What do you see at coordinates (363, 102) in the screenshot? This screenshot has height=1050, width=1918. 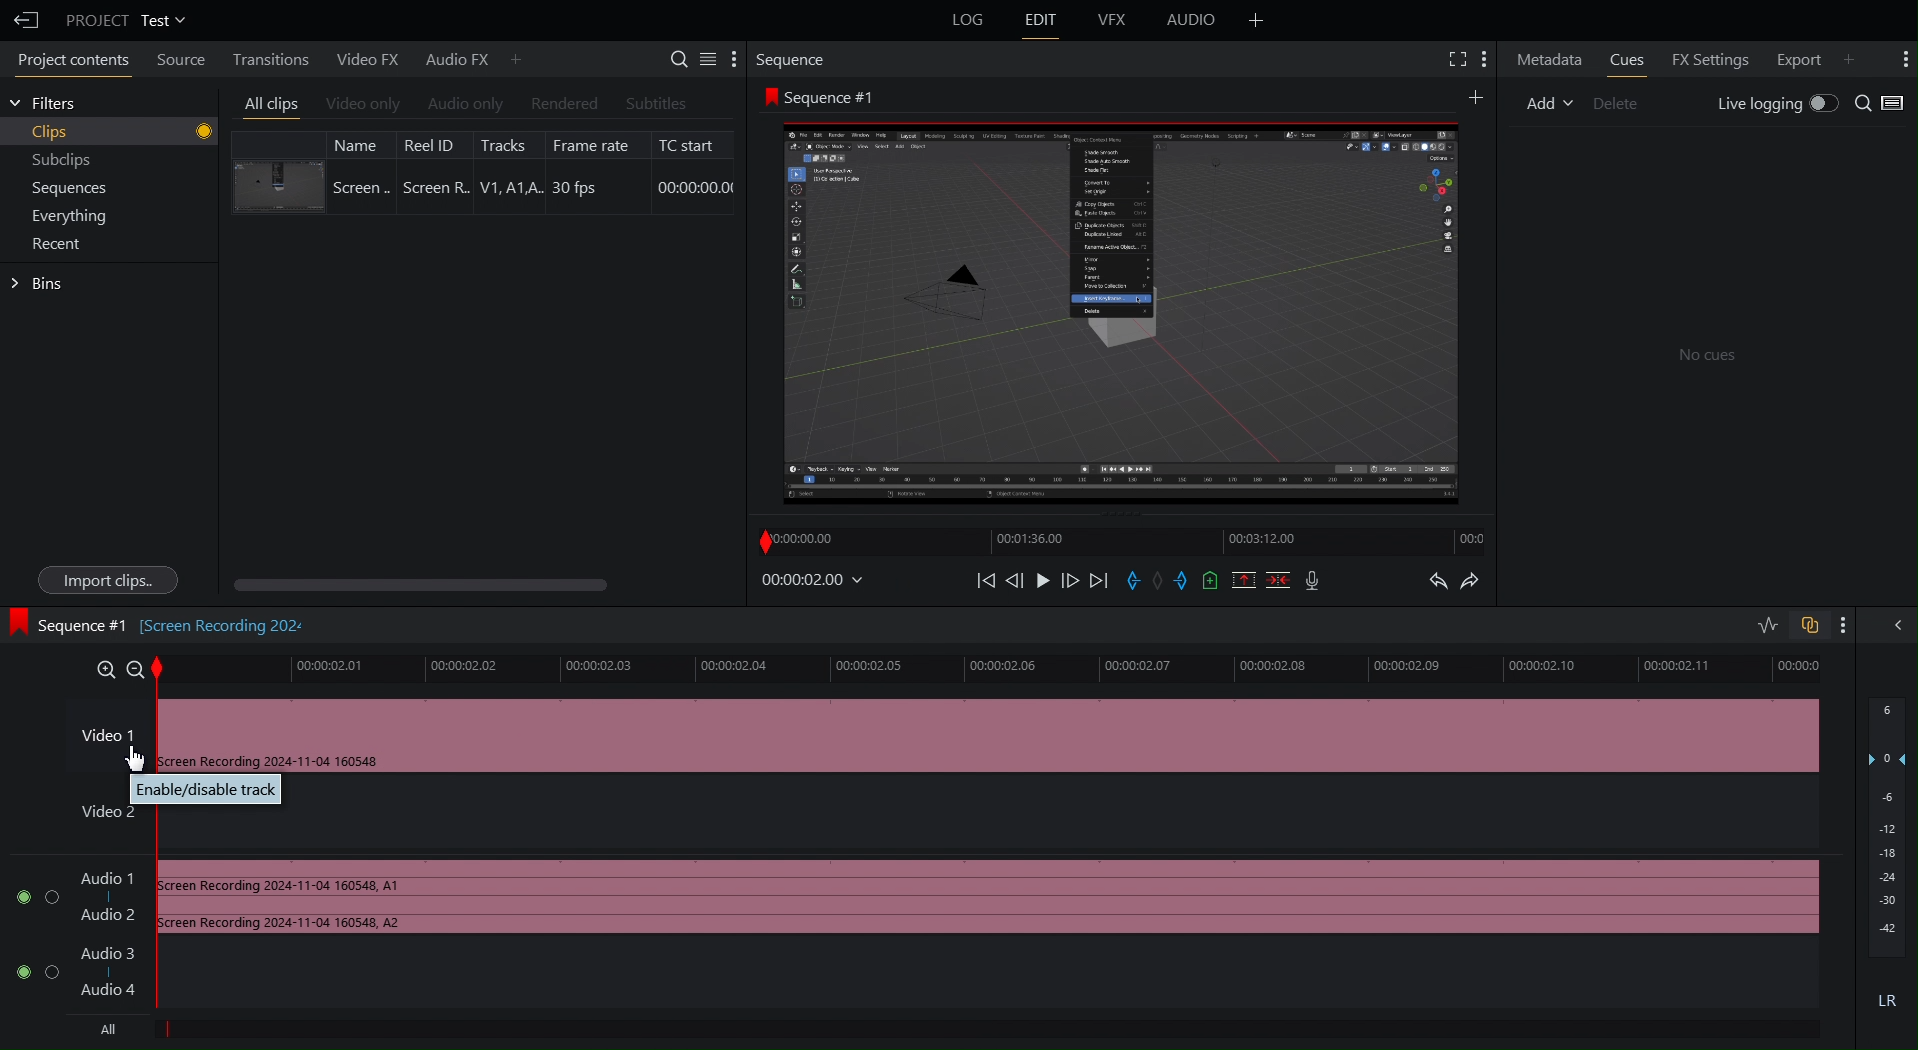 I see `Video Only` at bounding box center [363, 102].